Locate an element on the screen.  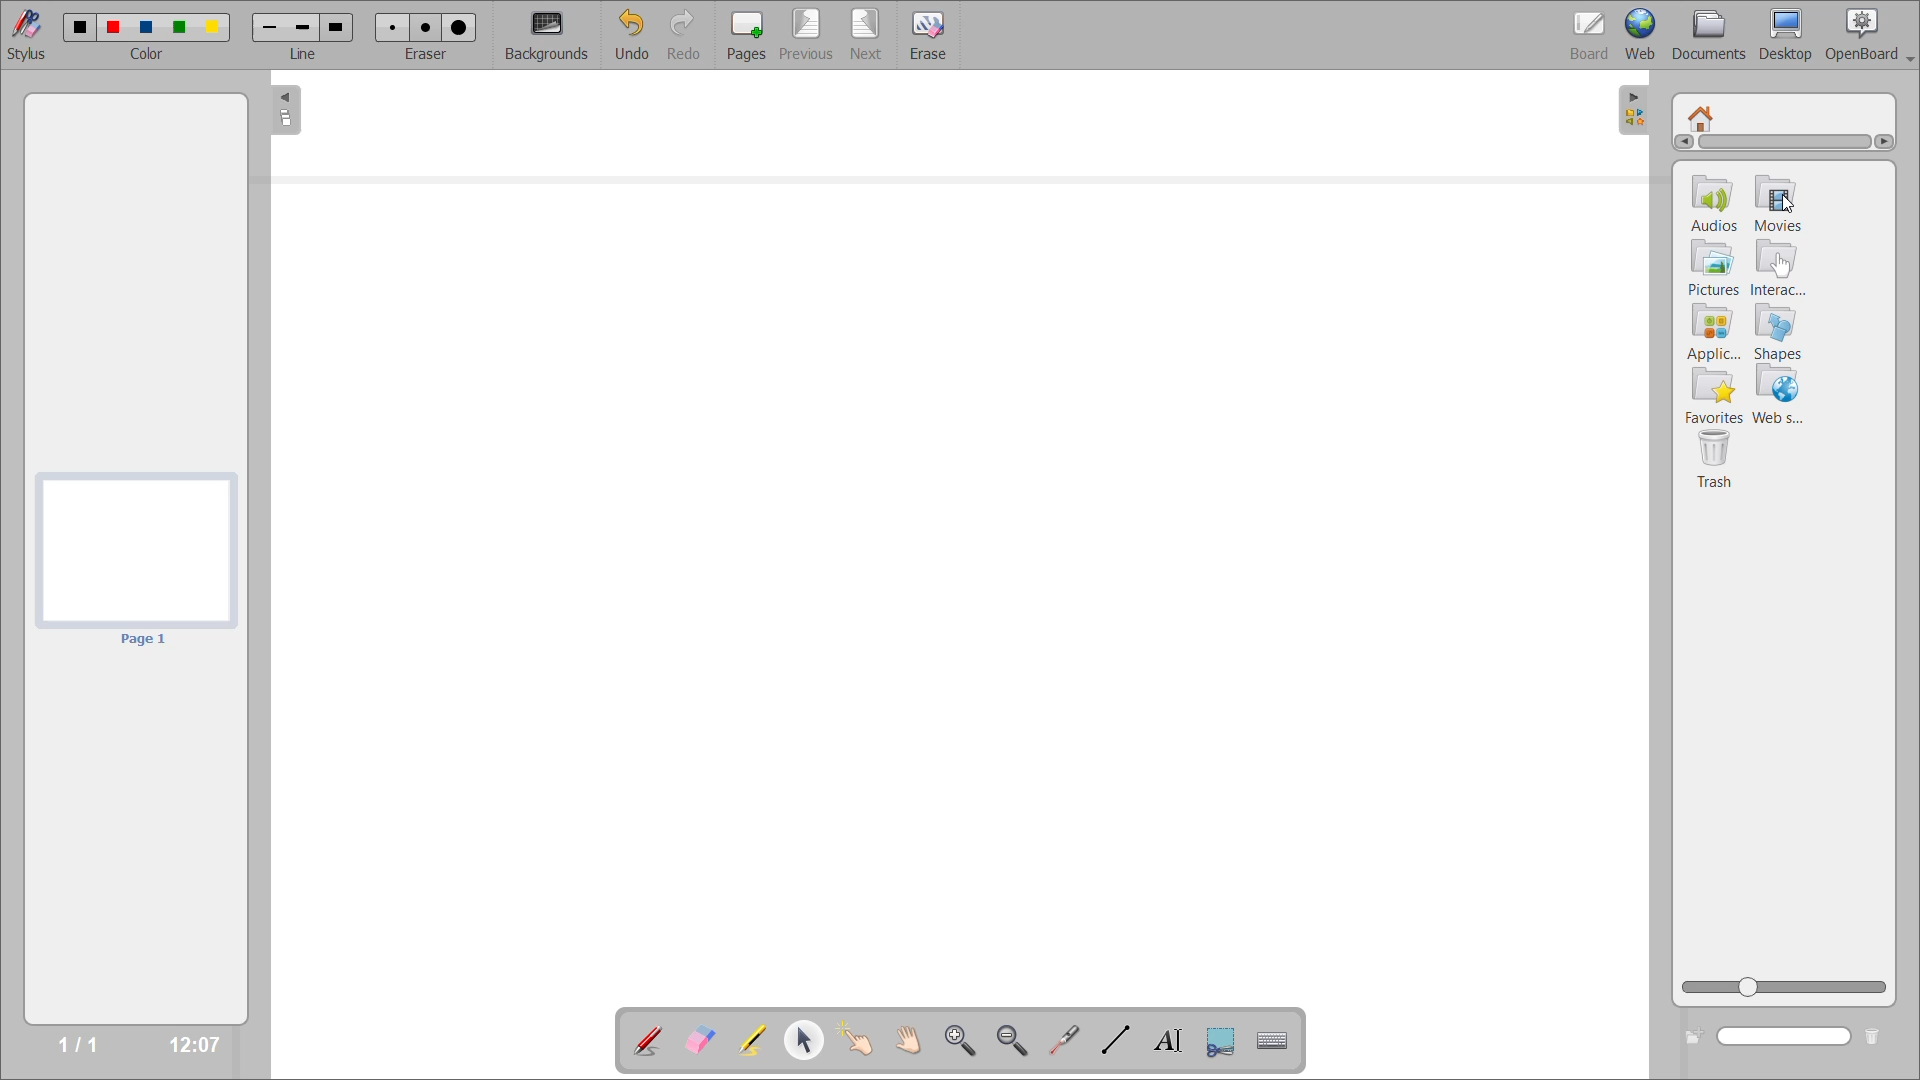
shapes is located at coordinates (1780, 335).